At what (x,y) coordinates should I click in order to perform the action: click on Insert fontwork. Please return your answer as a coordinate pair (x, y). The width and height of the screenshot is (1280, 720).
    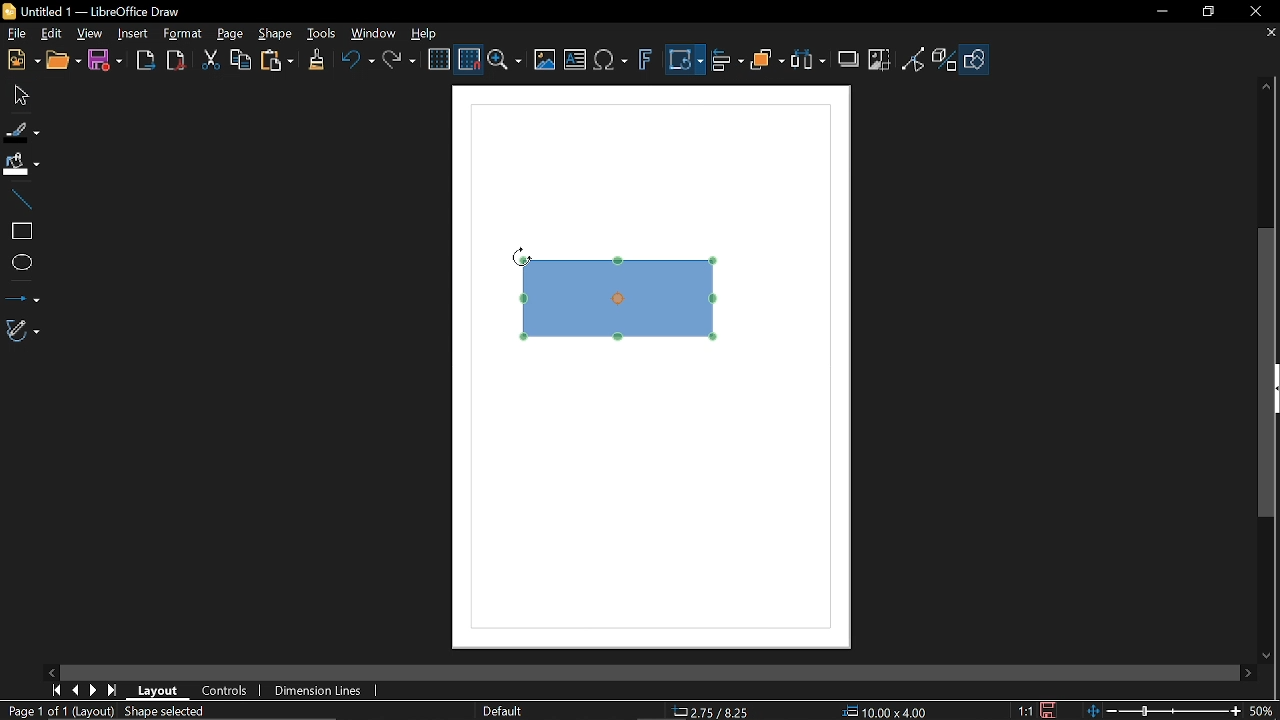
    Looking at the image, I should click on (645, 62).